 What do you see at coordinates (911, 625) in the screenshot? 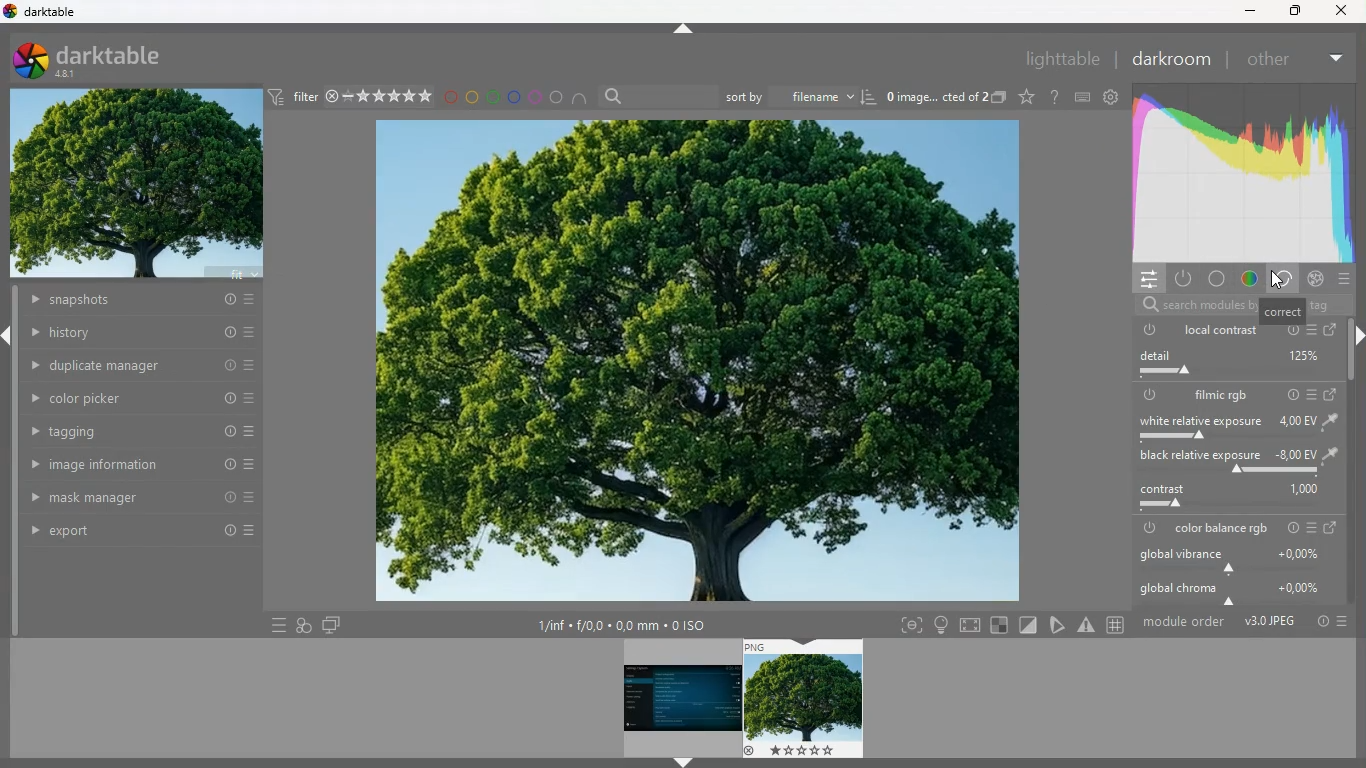
I see `frame` at bounding box center [911, 625].